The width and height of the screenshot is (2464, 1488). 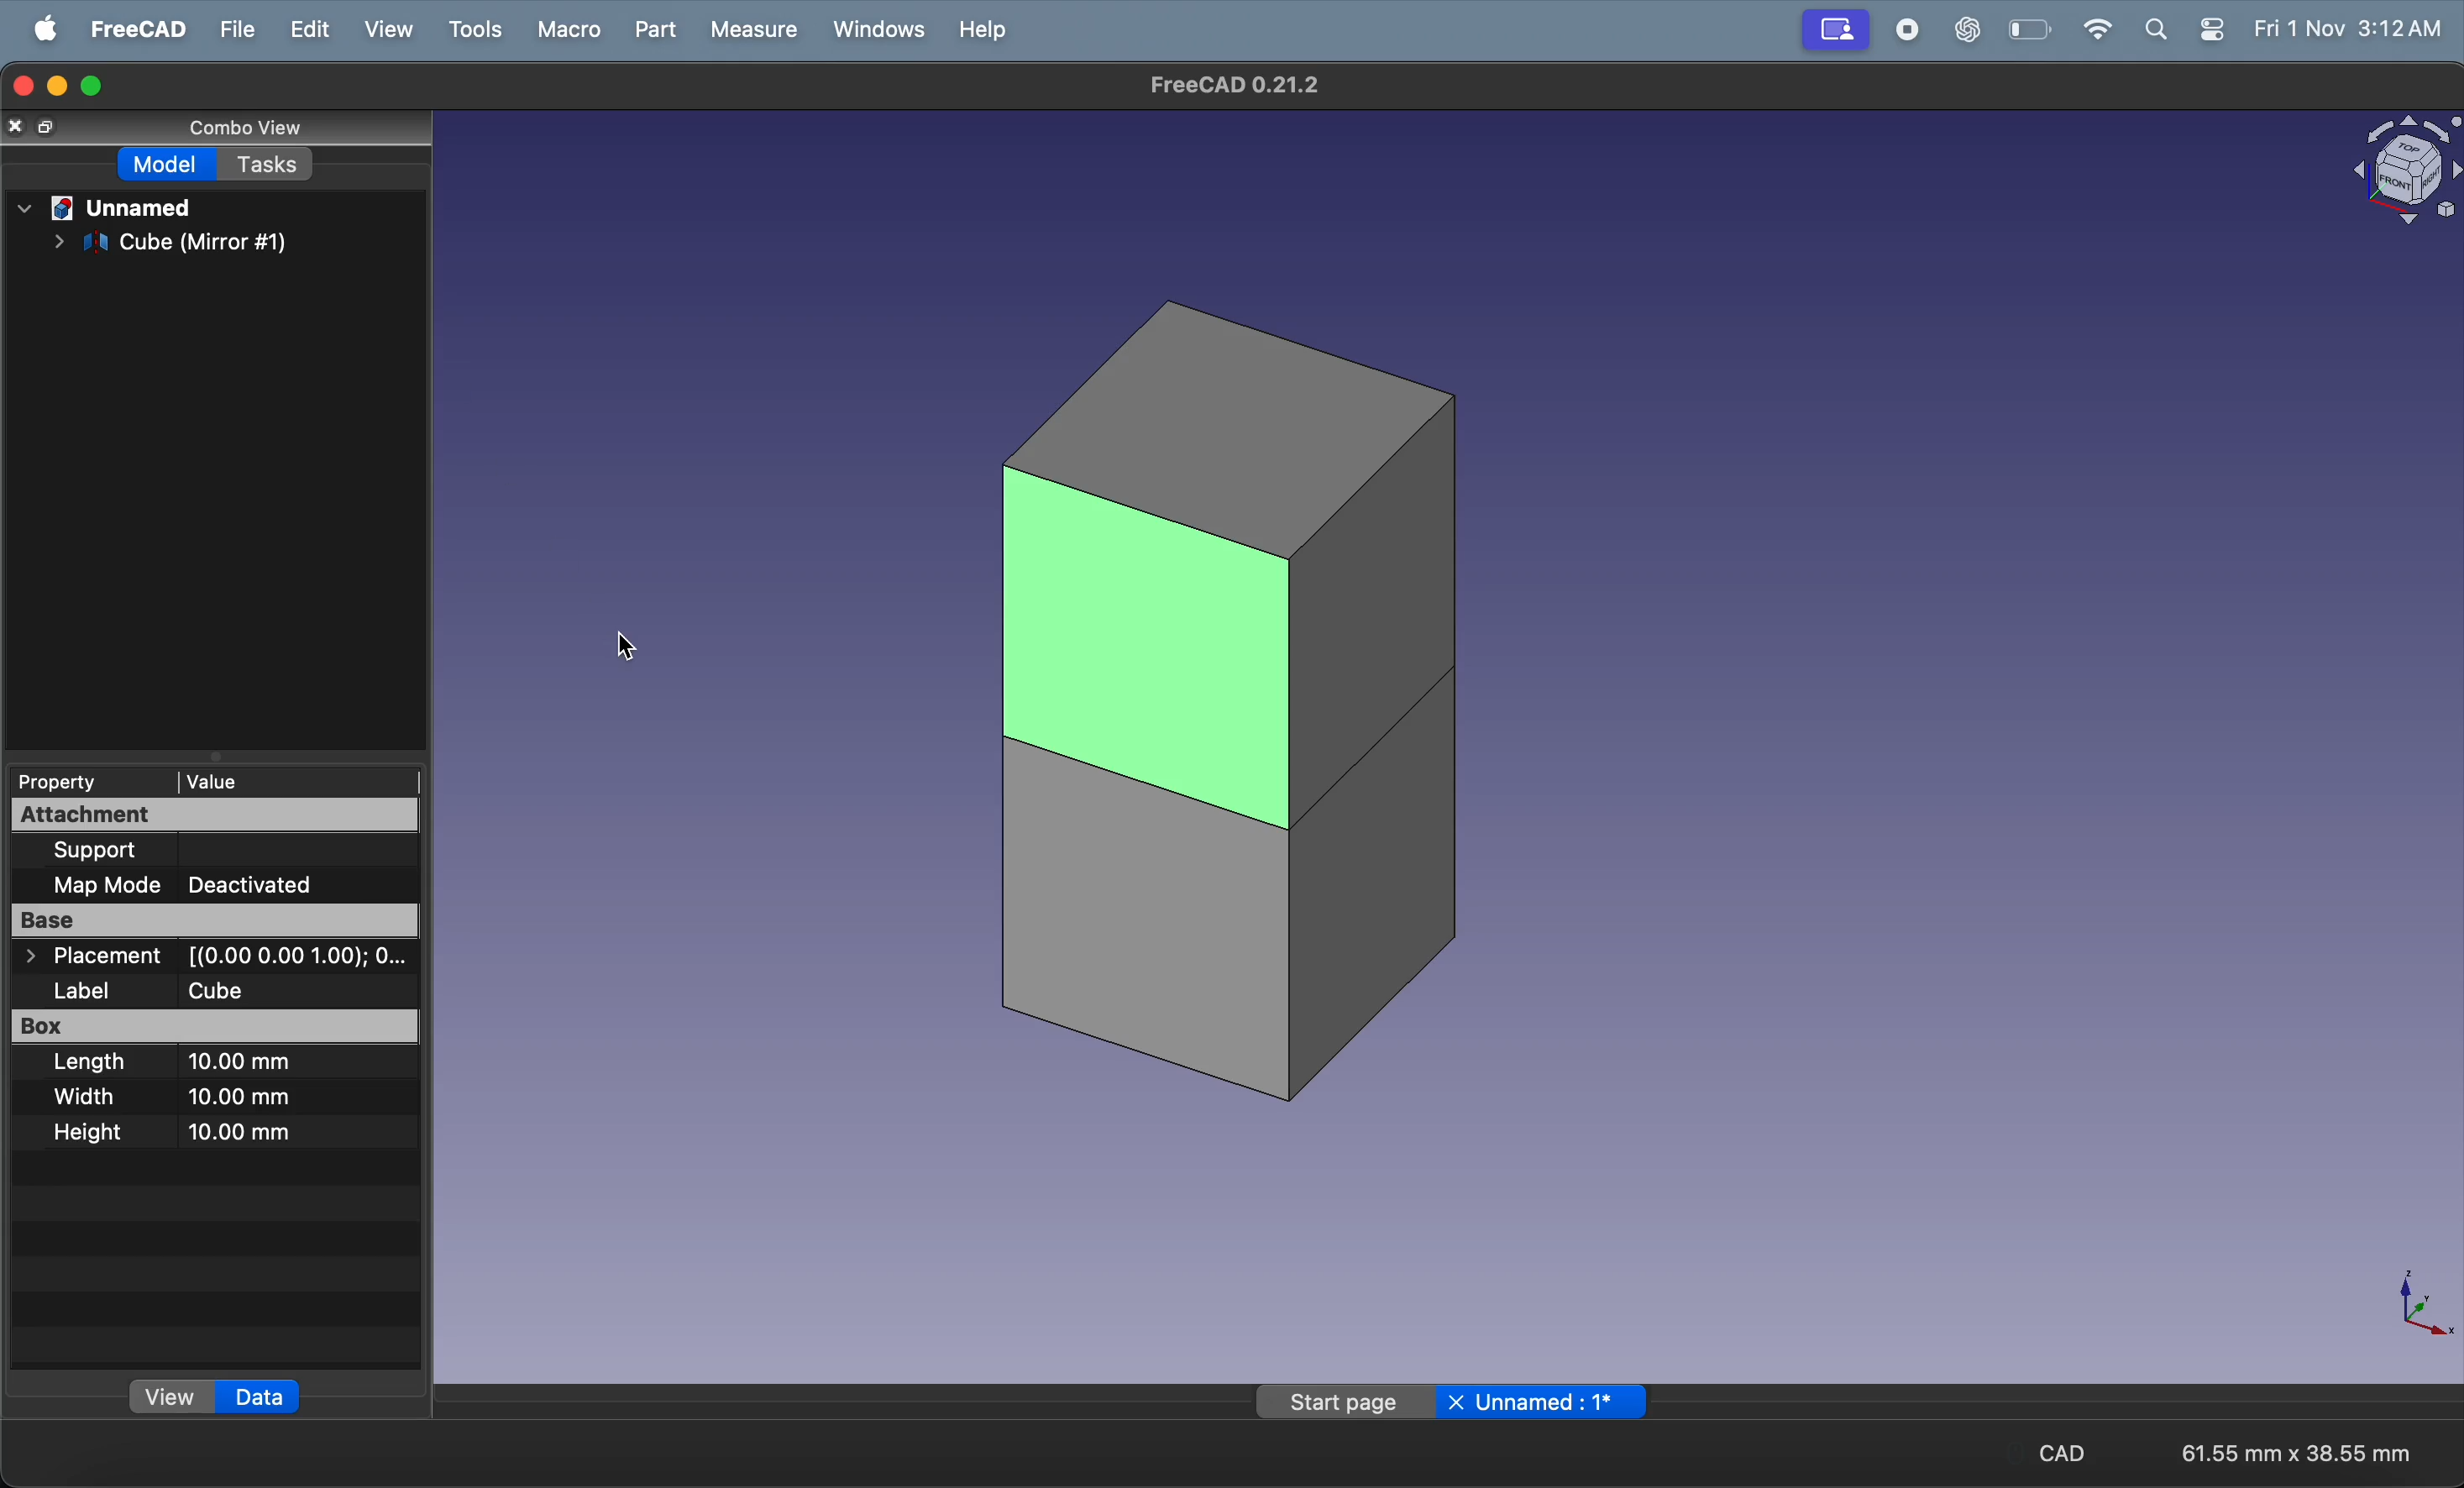 What do you see at coordinates (285, 783) in the screenshot?
I see `value` at bounding box center [285, 783].